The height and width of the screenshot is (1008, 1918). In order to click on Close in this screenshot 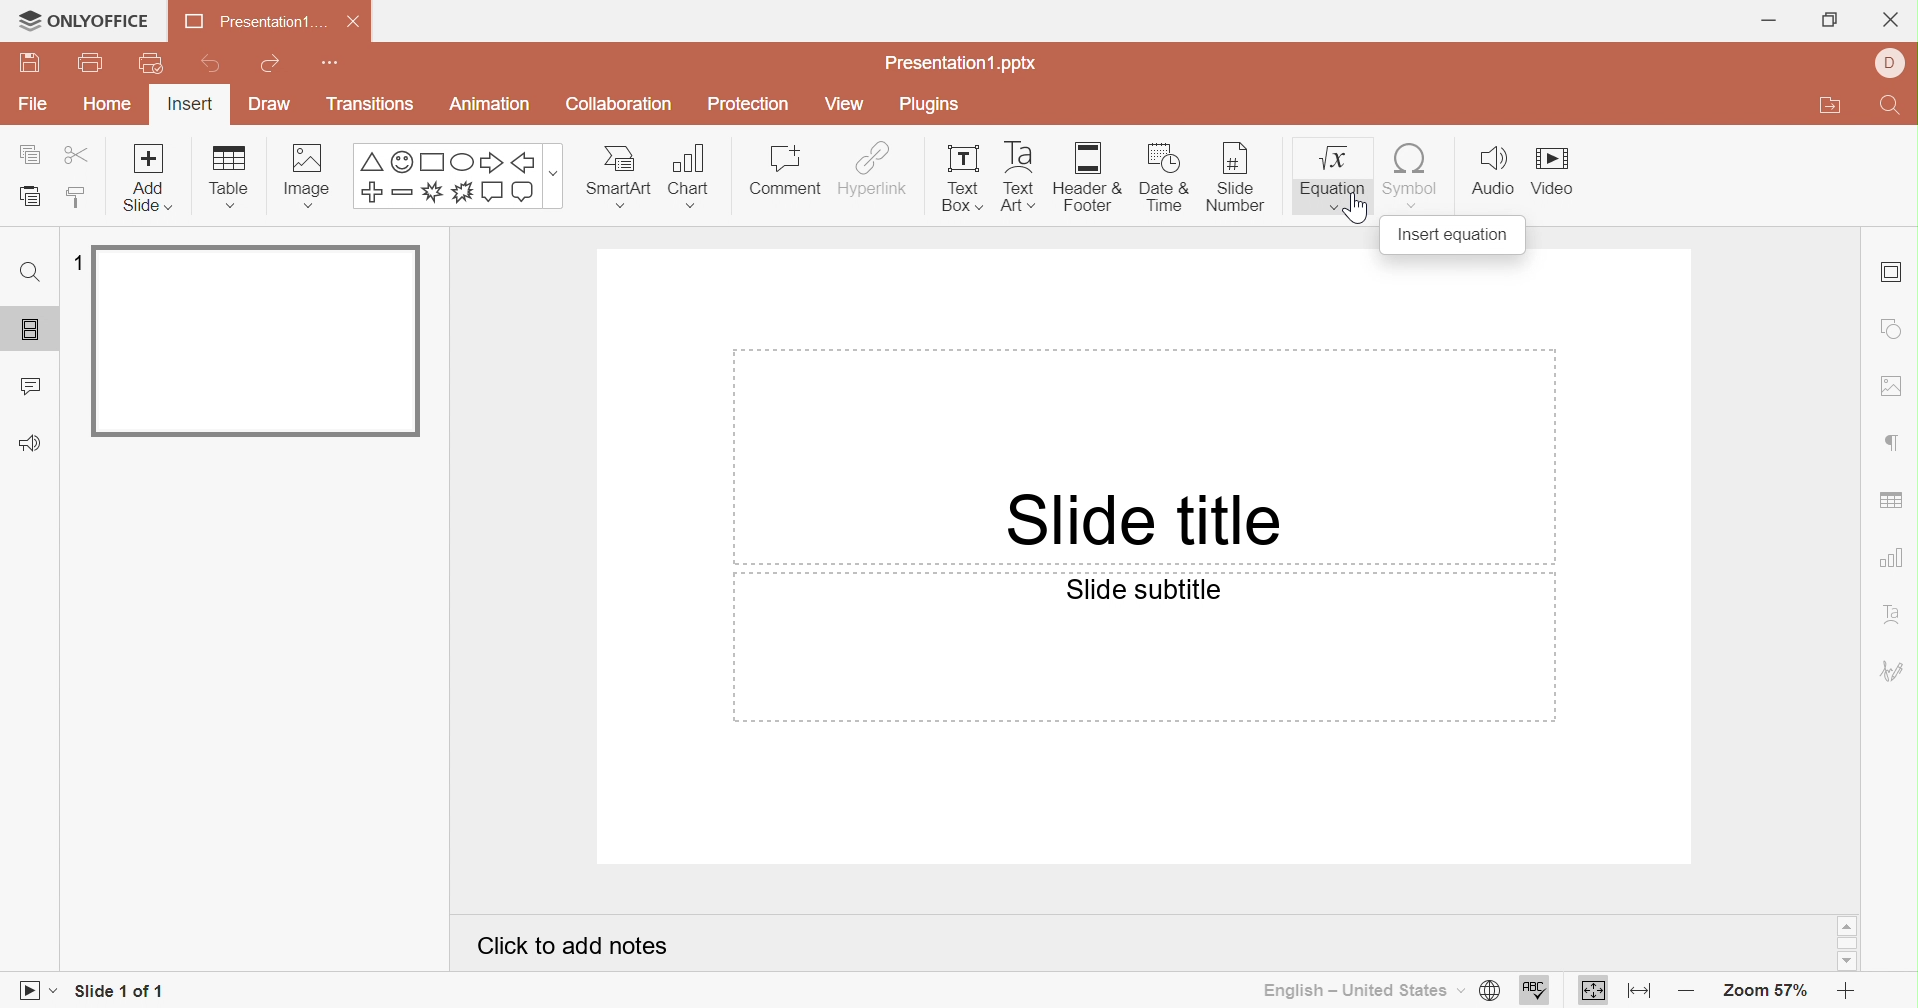, I will do `click(353, 23)`.